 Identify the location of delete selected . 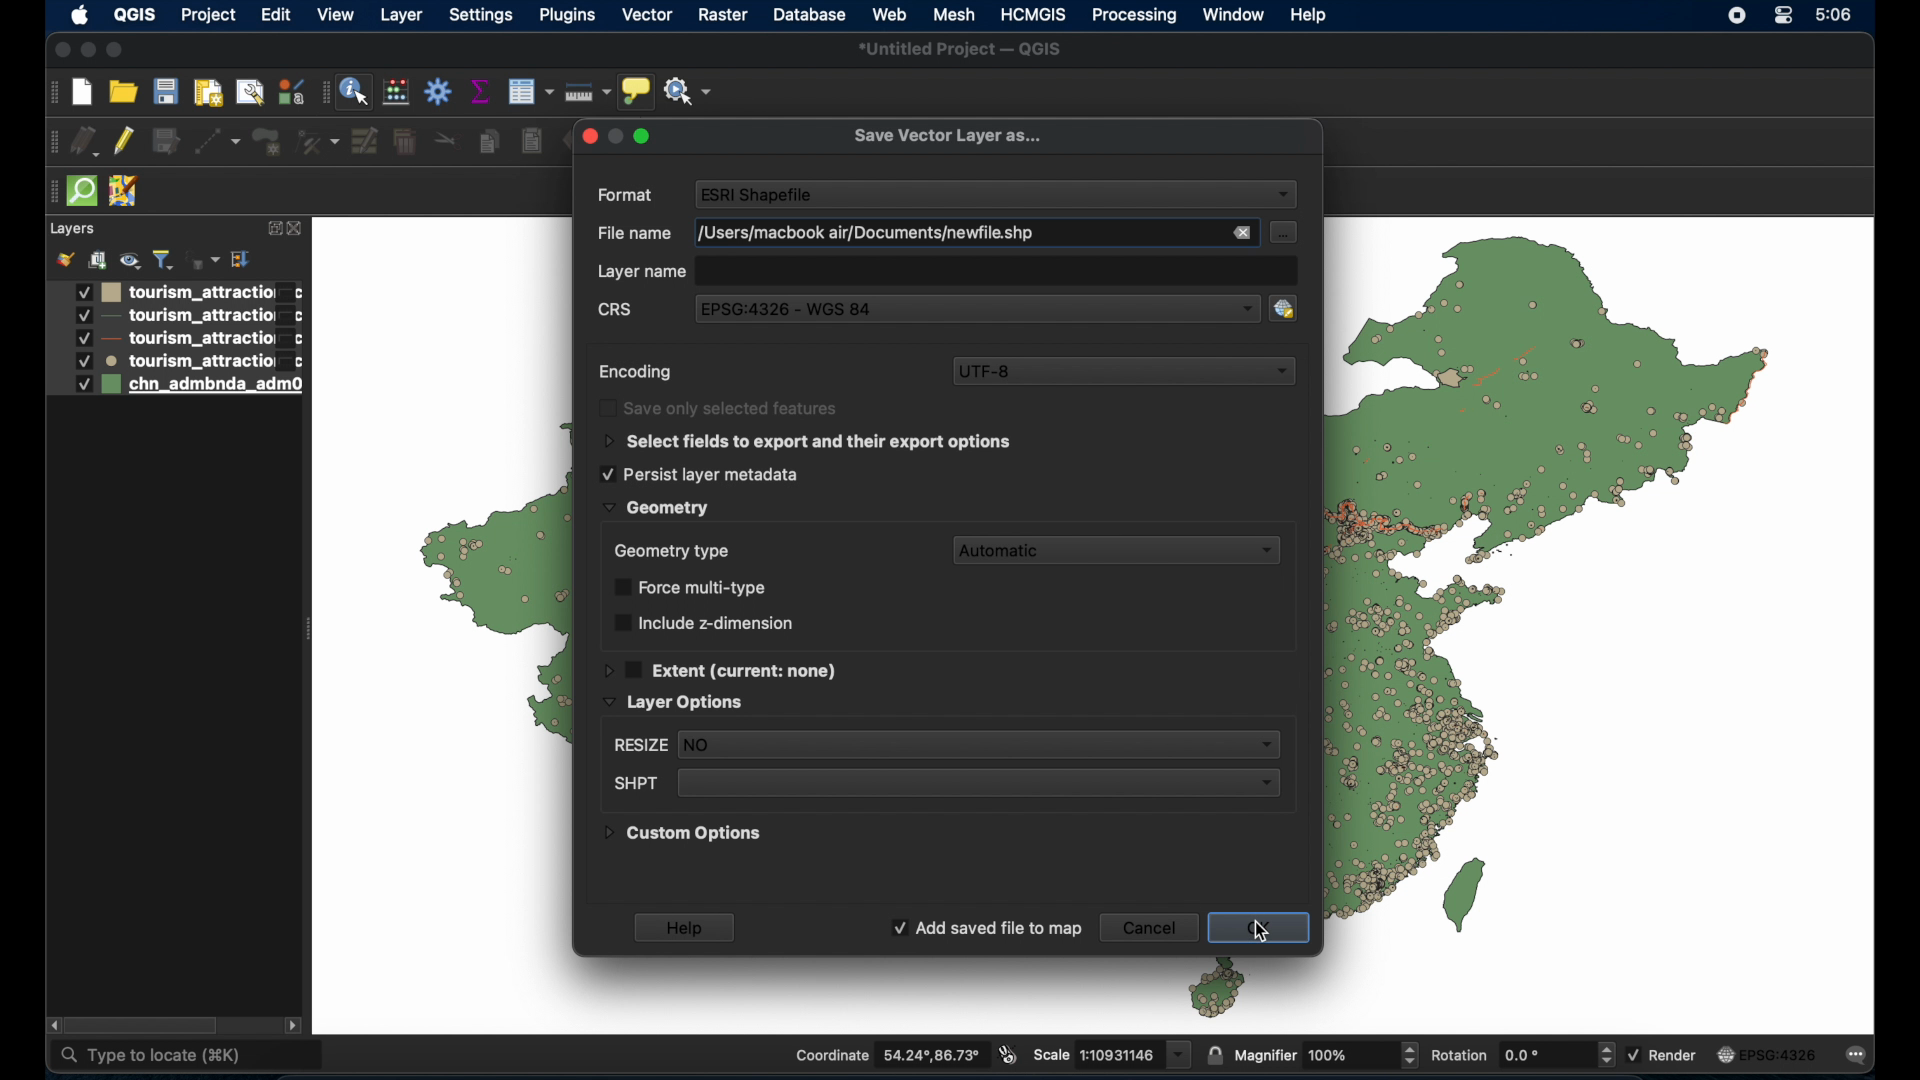
(404, 142).